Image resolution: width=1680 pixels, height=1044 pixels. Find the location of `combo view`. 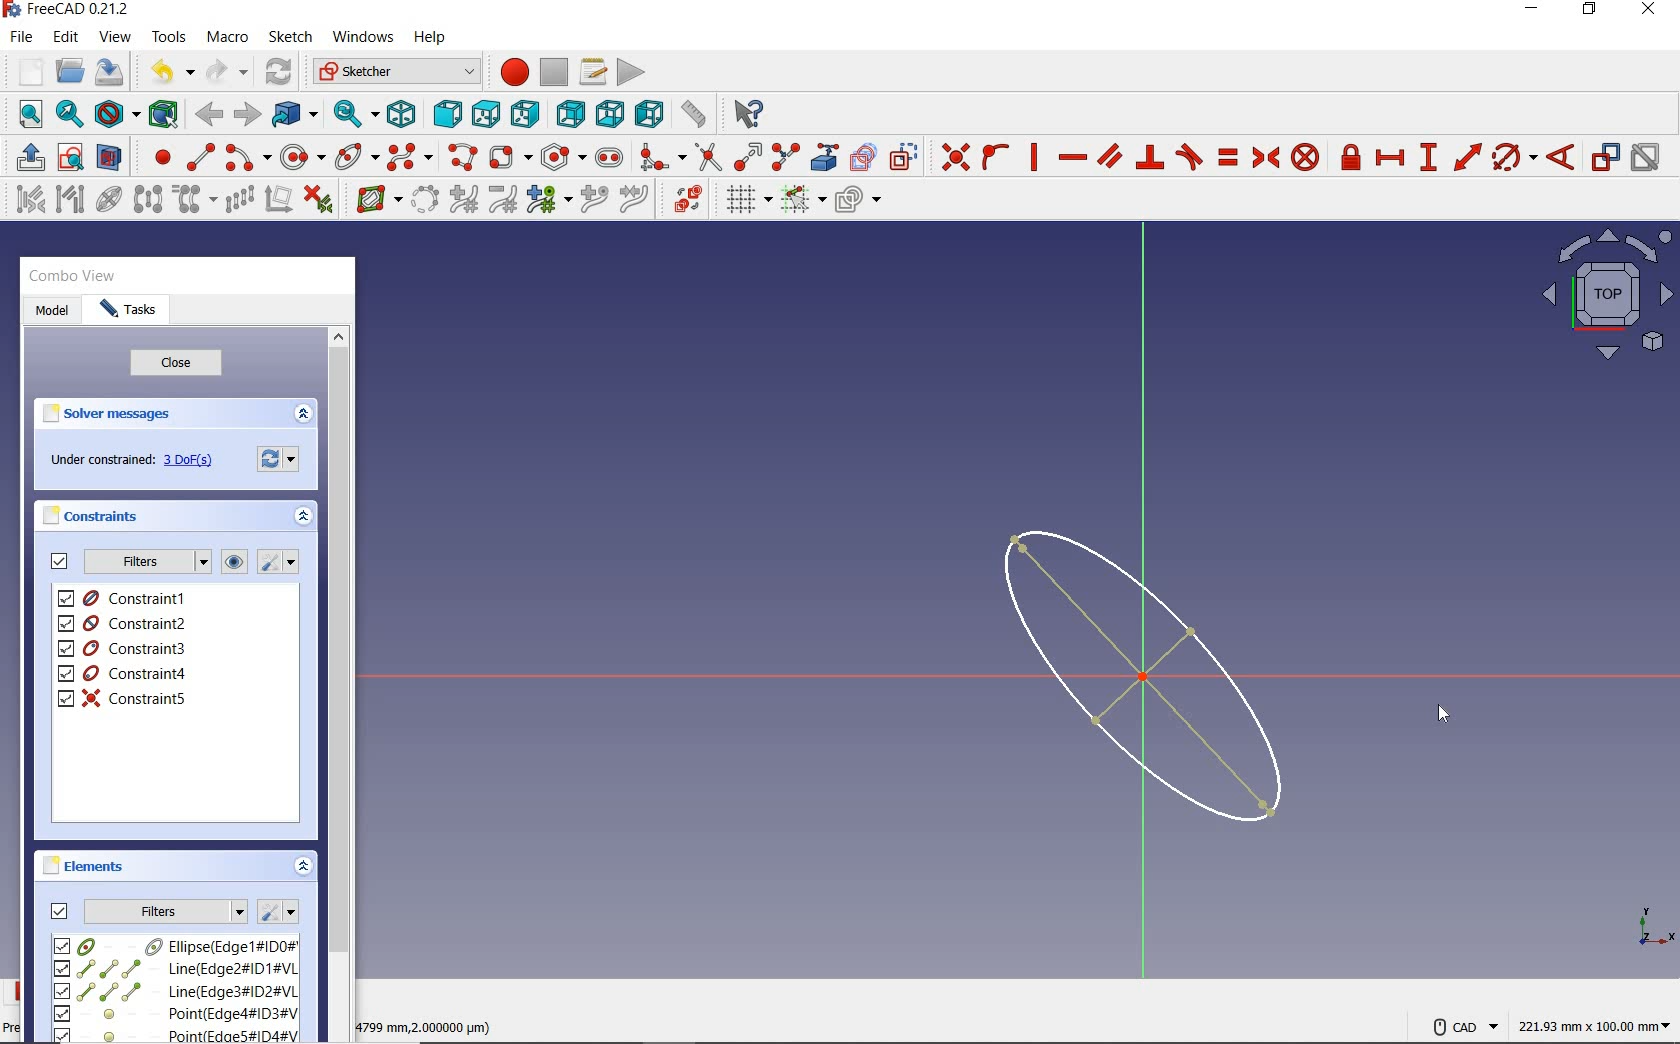

combo view is located at coordinates (73, 276).